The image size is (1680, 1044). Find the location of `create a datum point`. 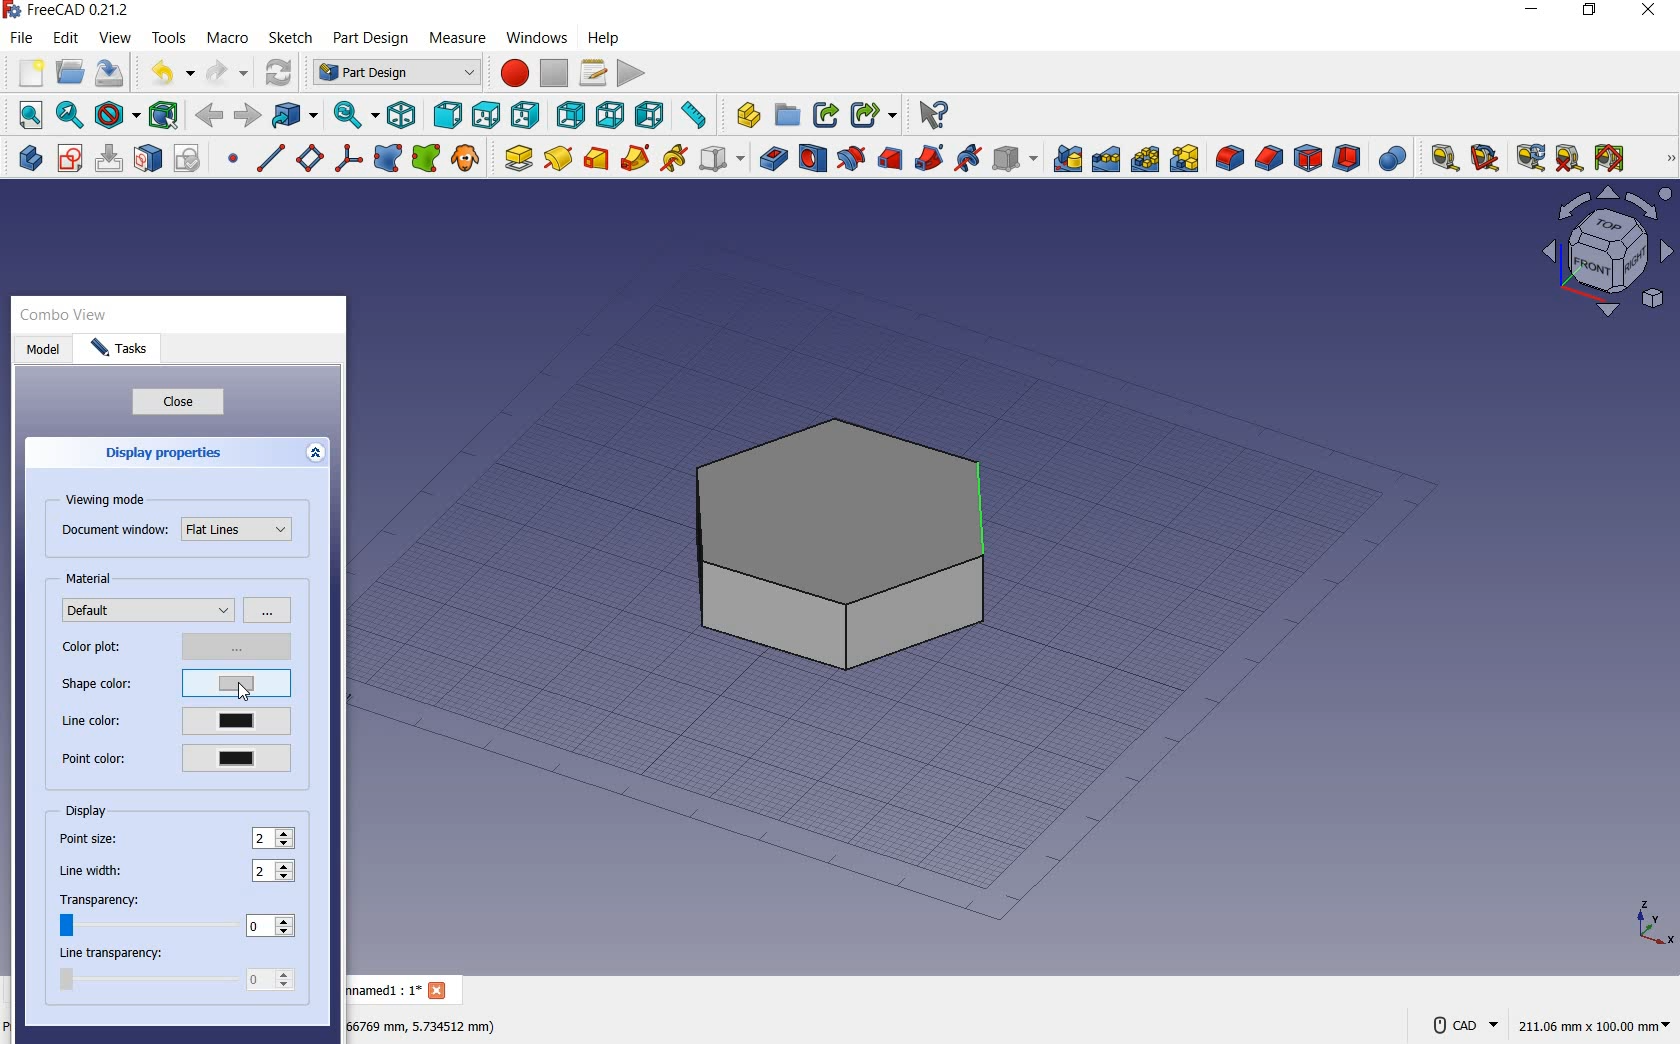

create a datum point is located at coordinates (234, 162).